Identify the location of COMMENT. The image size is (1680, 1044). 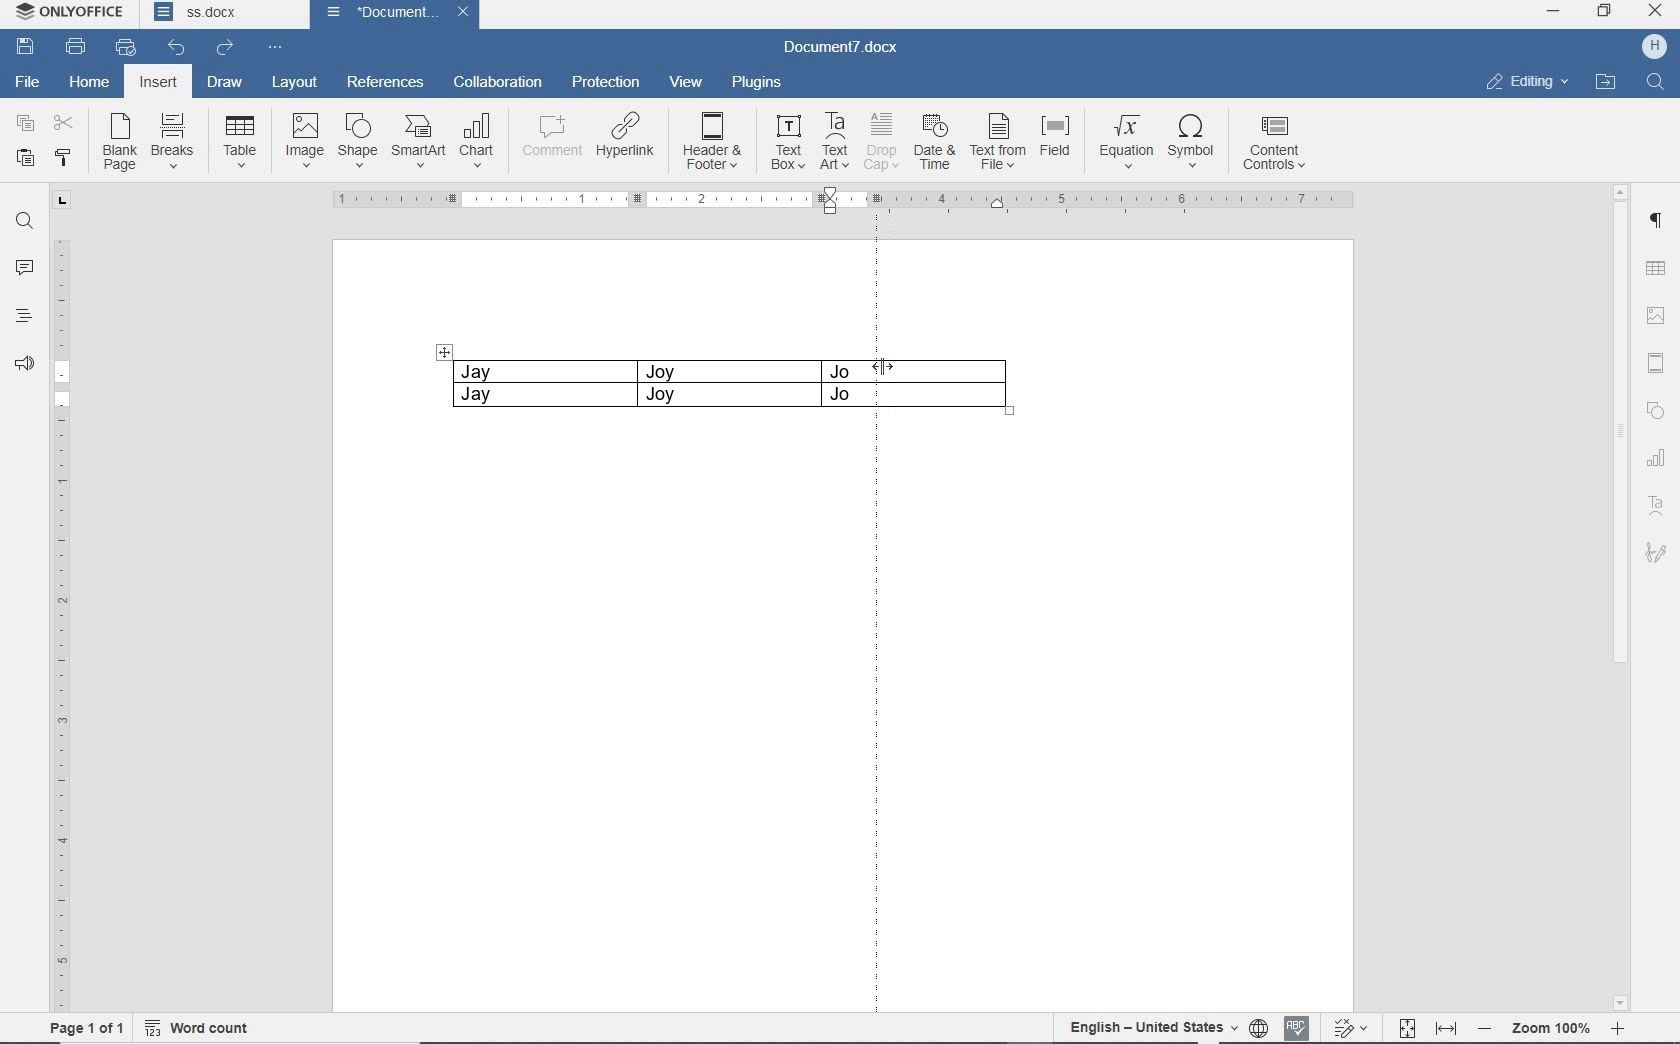
(547, 139).